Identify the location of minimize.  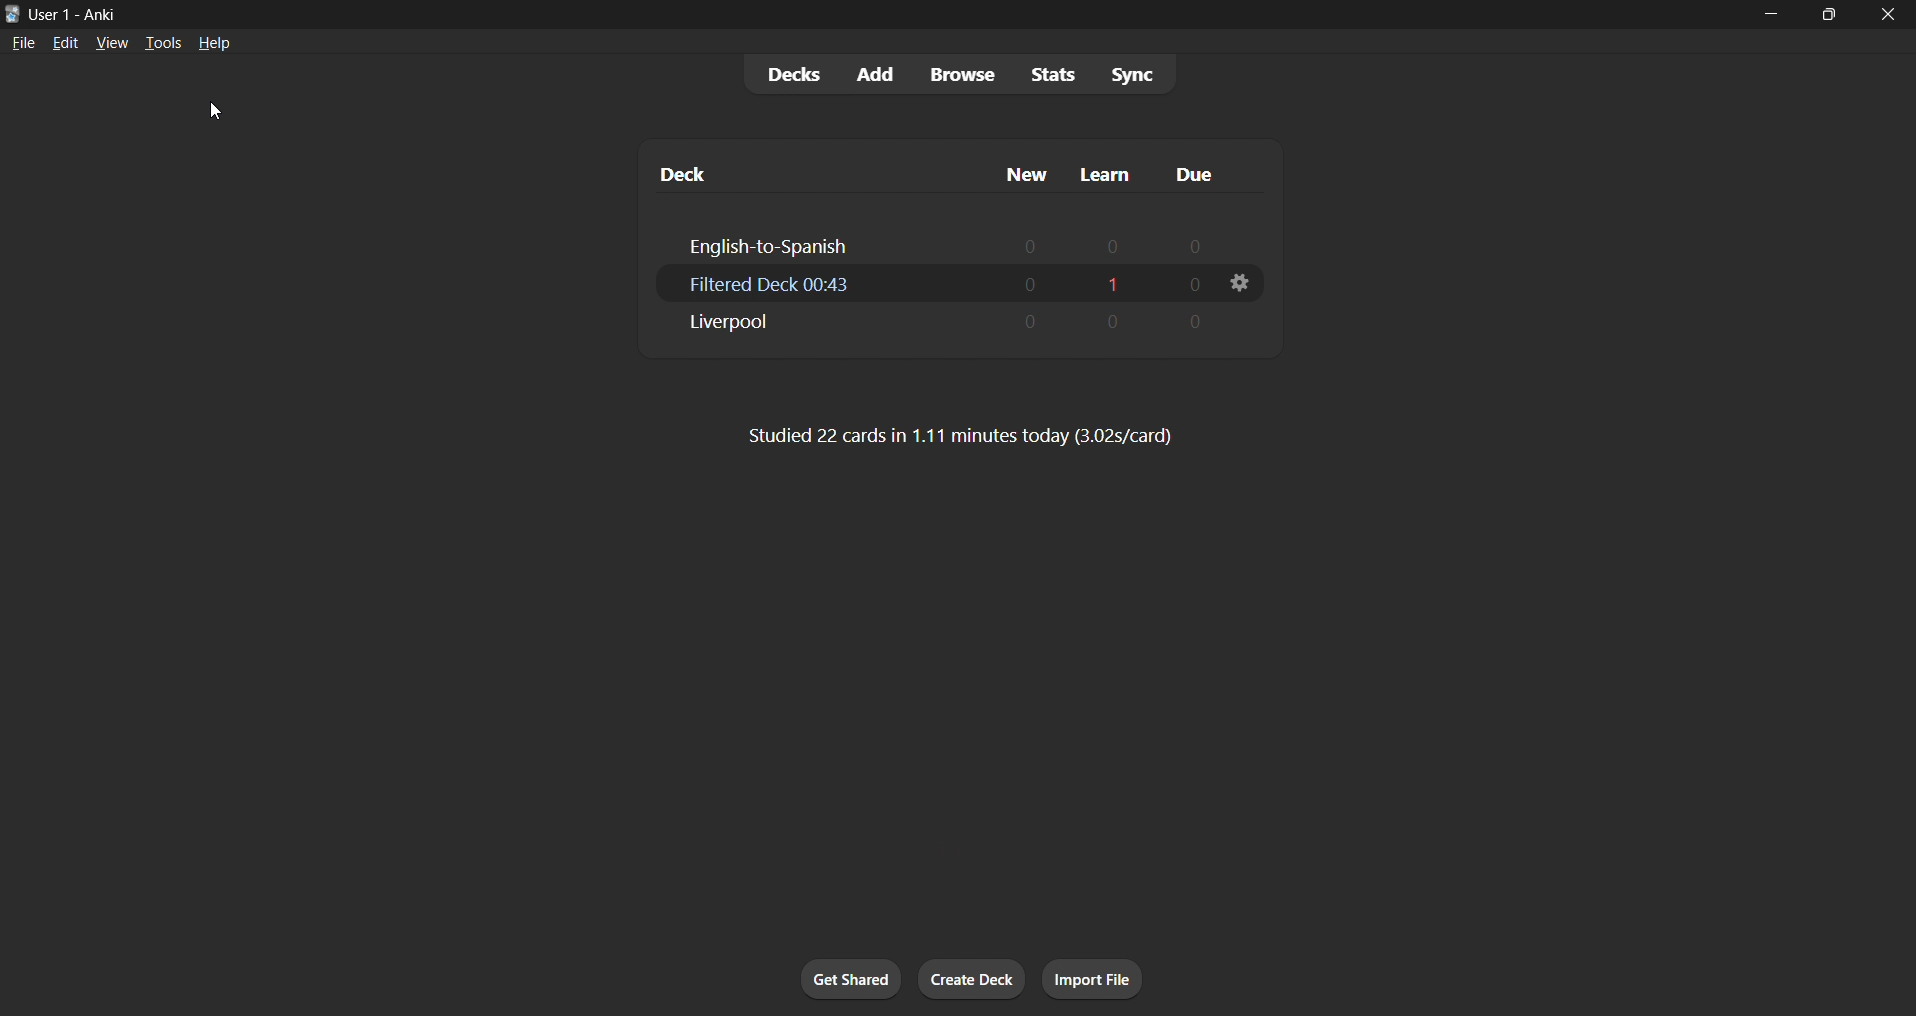
(1759, 15).